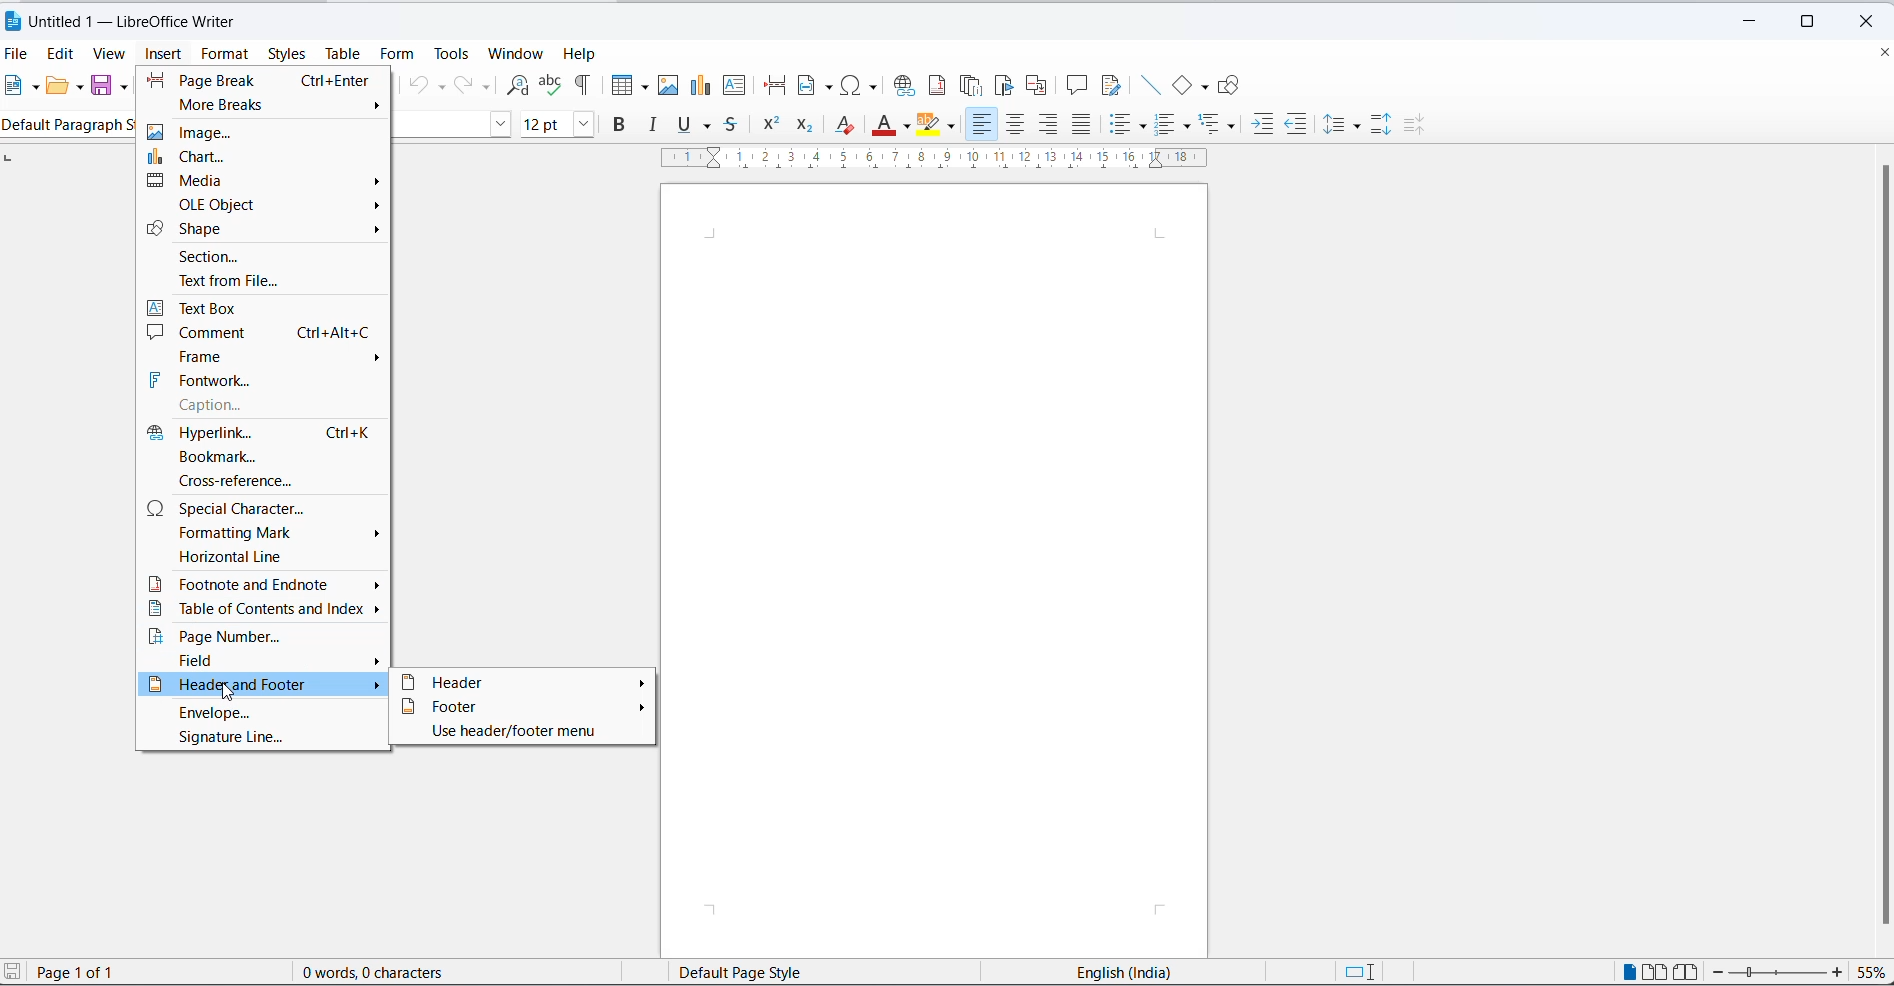 Image resolution: width=1894 pixels, height=986 pixels. Describe the element at coordinates (1838, 973) in the screenshot. I see `increase zoom` at that location.